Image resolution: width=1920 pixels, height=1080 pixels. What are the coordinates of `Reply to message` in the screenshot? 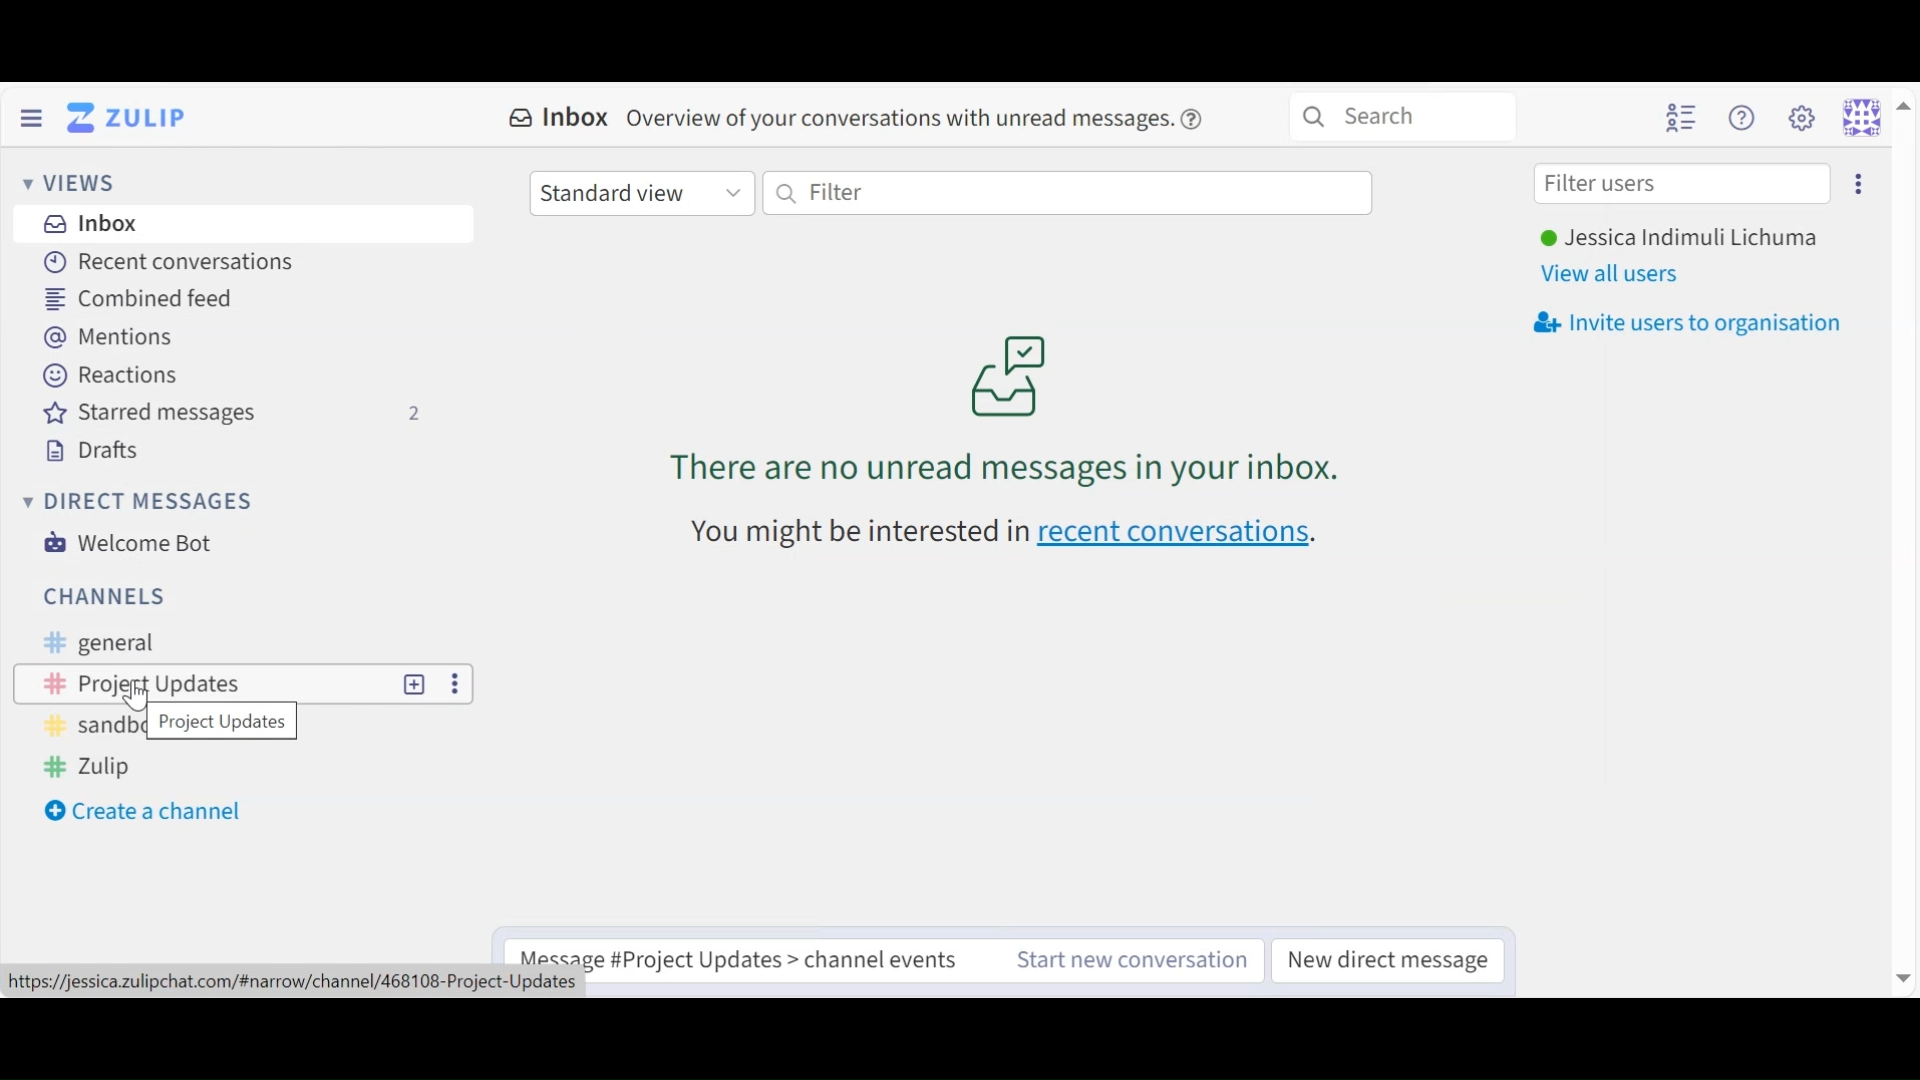 It's located at (753, 951).